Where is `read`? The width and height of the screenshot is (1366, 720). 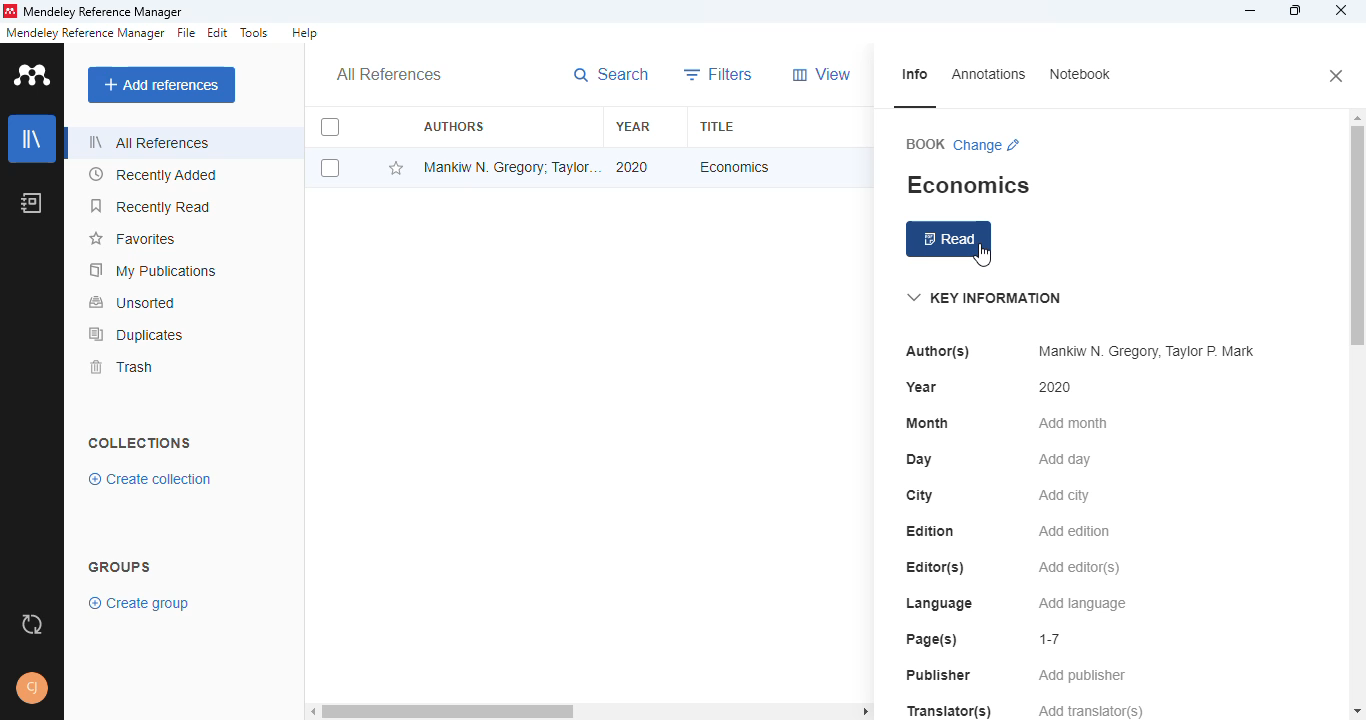
read is located at coordinates (949, 240).